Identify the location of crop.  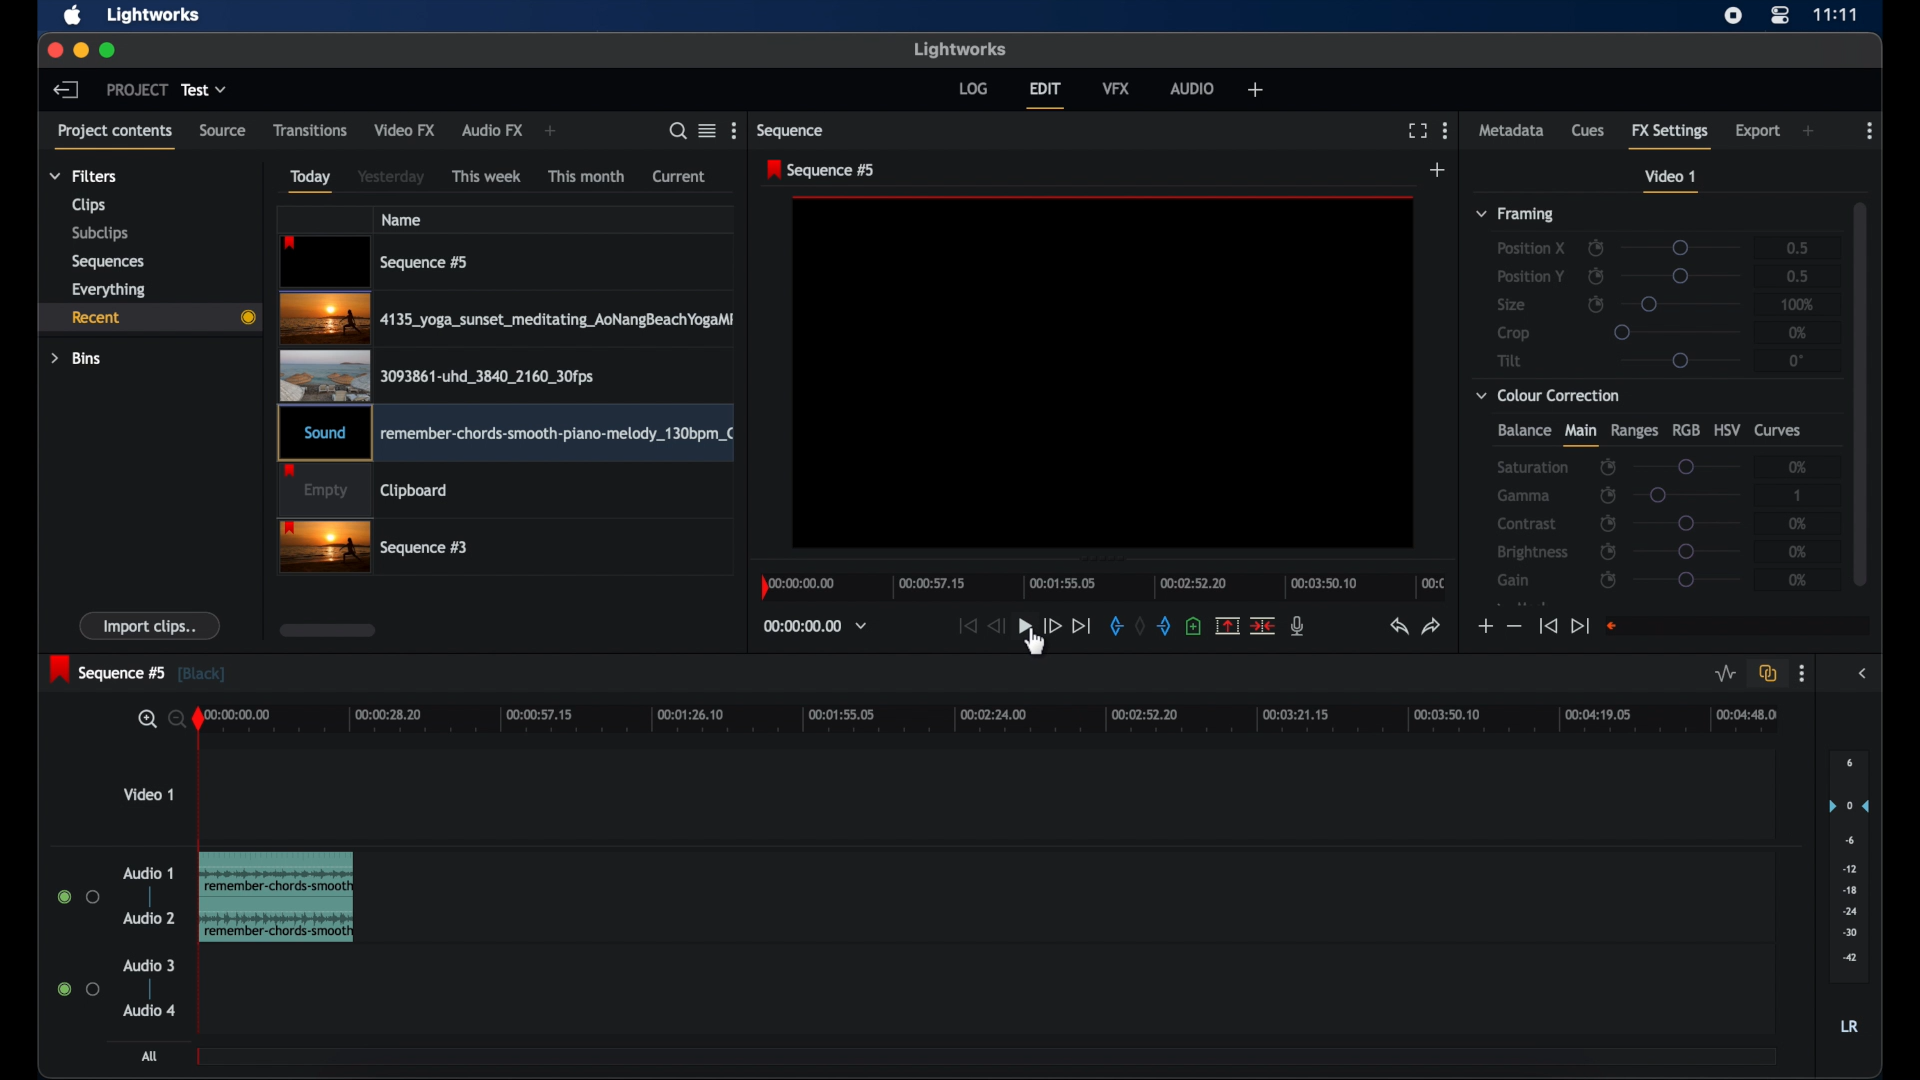
(1514, 333).